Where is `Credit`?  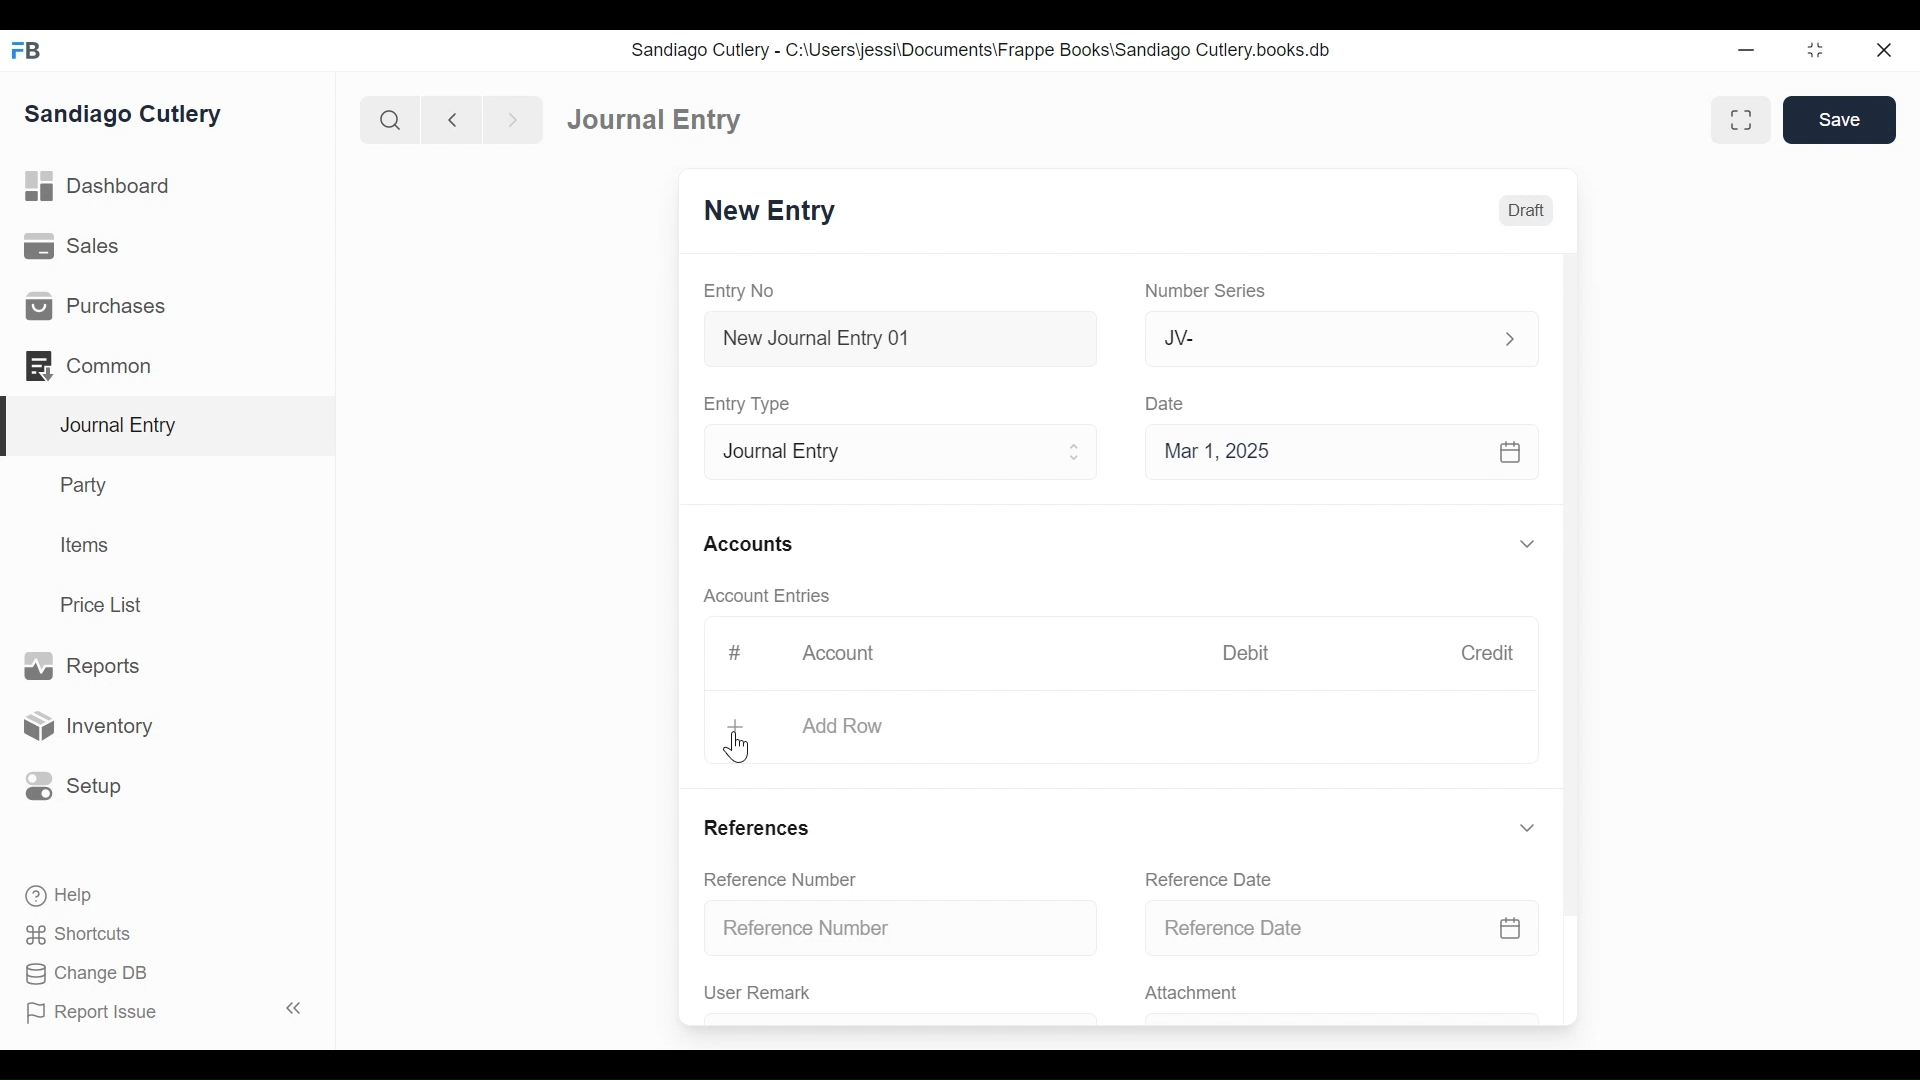
Credit is located at coordinates (1488, 653).